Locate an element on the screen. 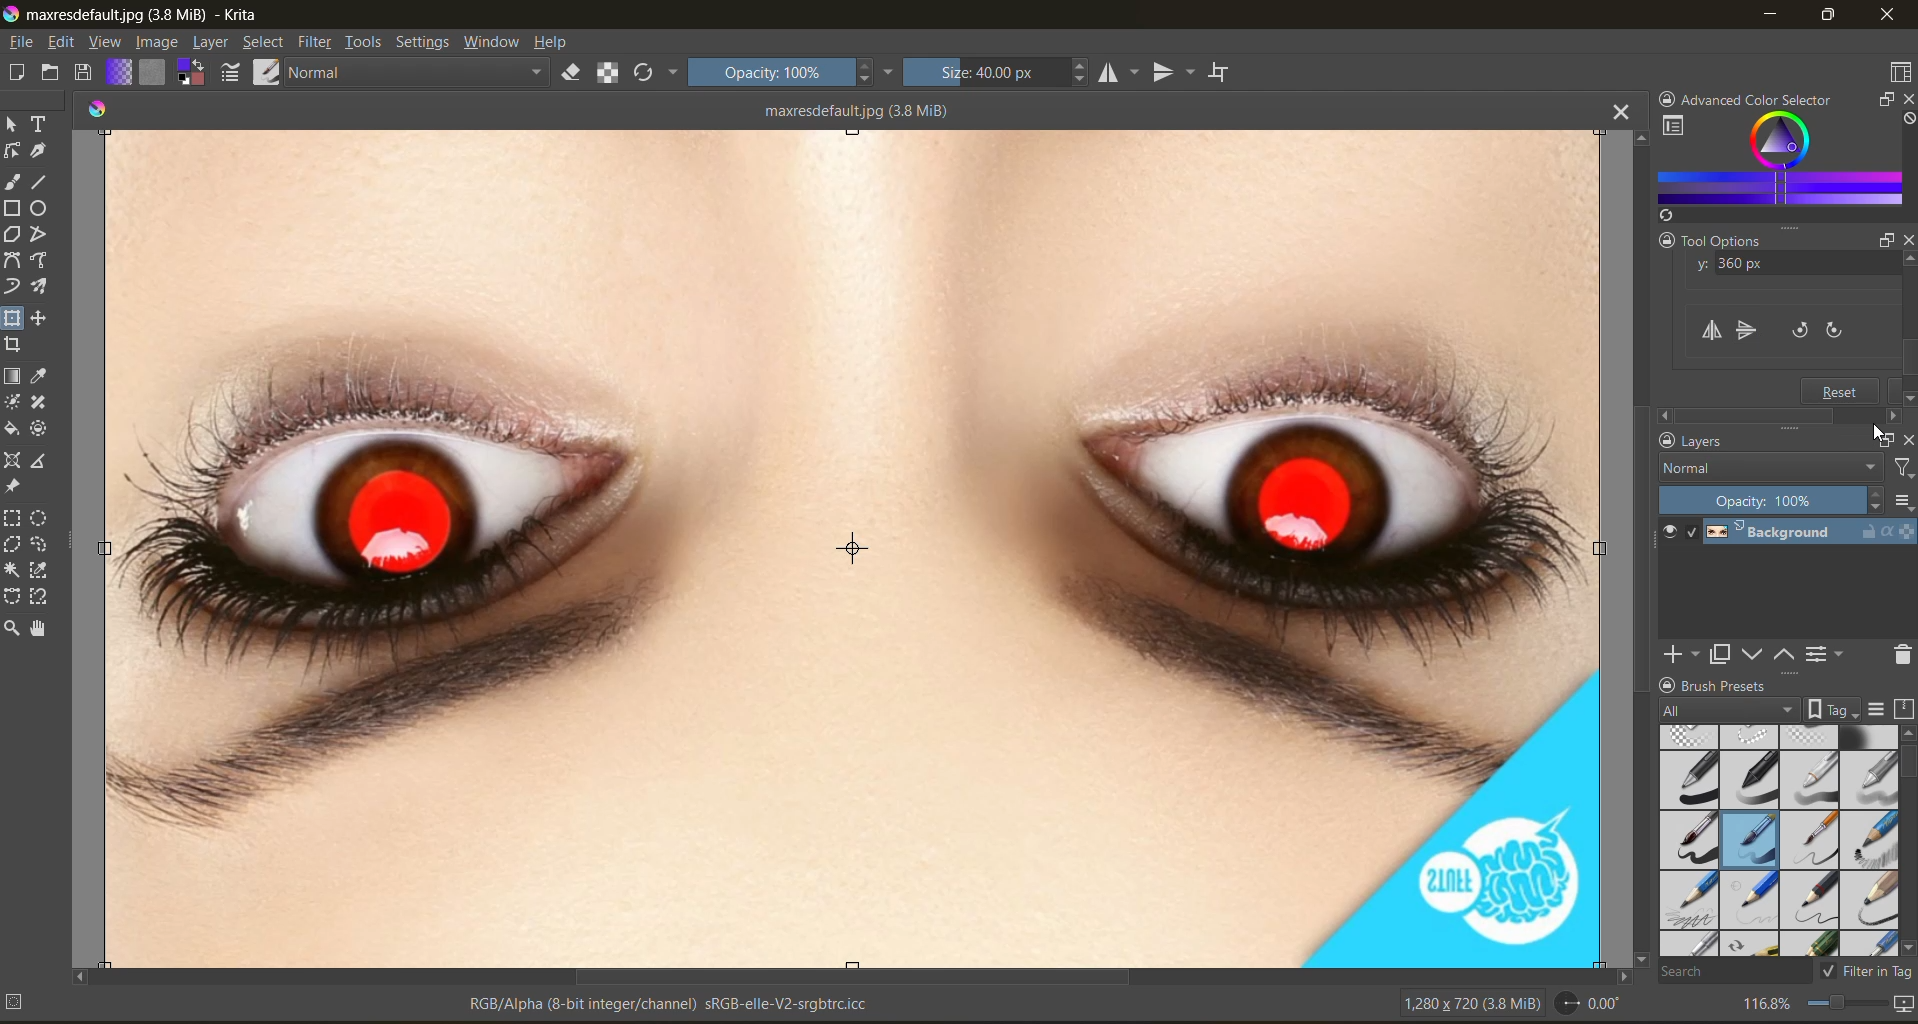 Image resolution: width=1918 pixels, height=1024 pixels. tool is located at coordinates (46, 374).